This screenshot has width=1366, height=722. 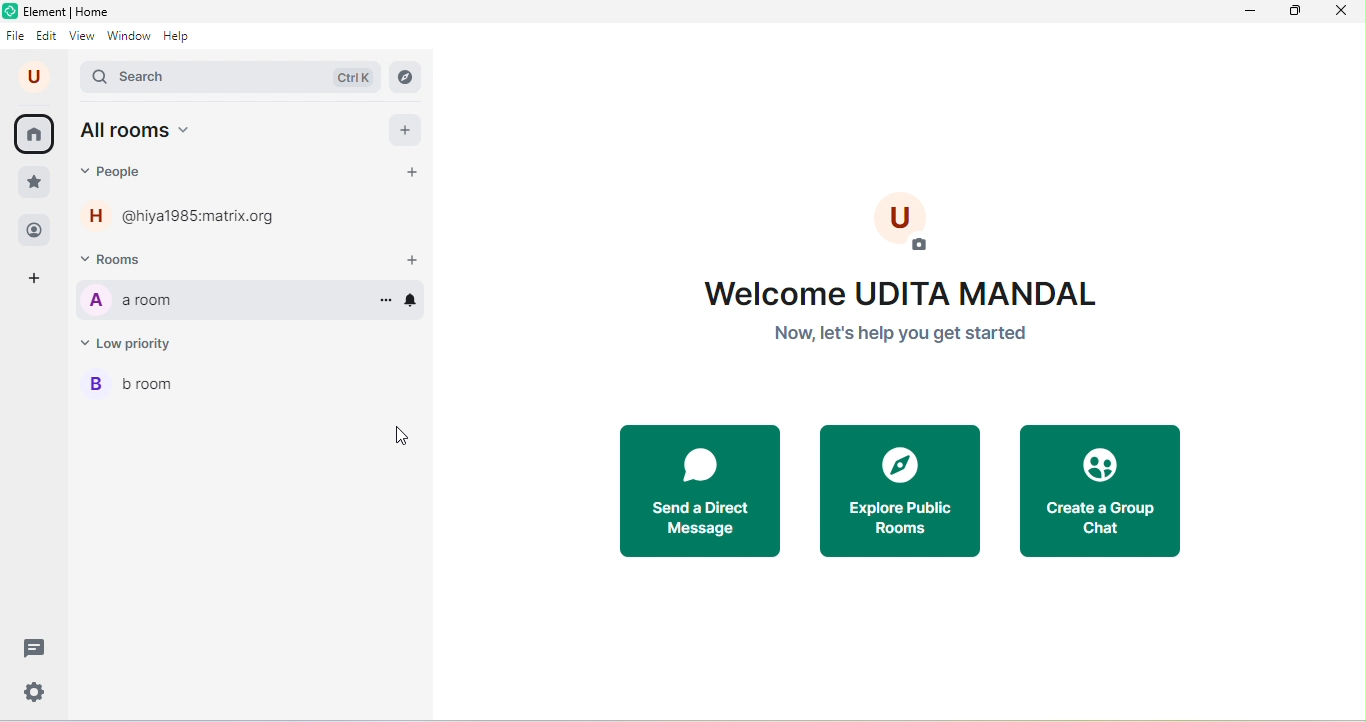 What do you see at coordinates (139, 258) in the screenshot?
I see `rooms` at bounding box center [139, 258].